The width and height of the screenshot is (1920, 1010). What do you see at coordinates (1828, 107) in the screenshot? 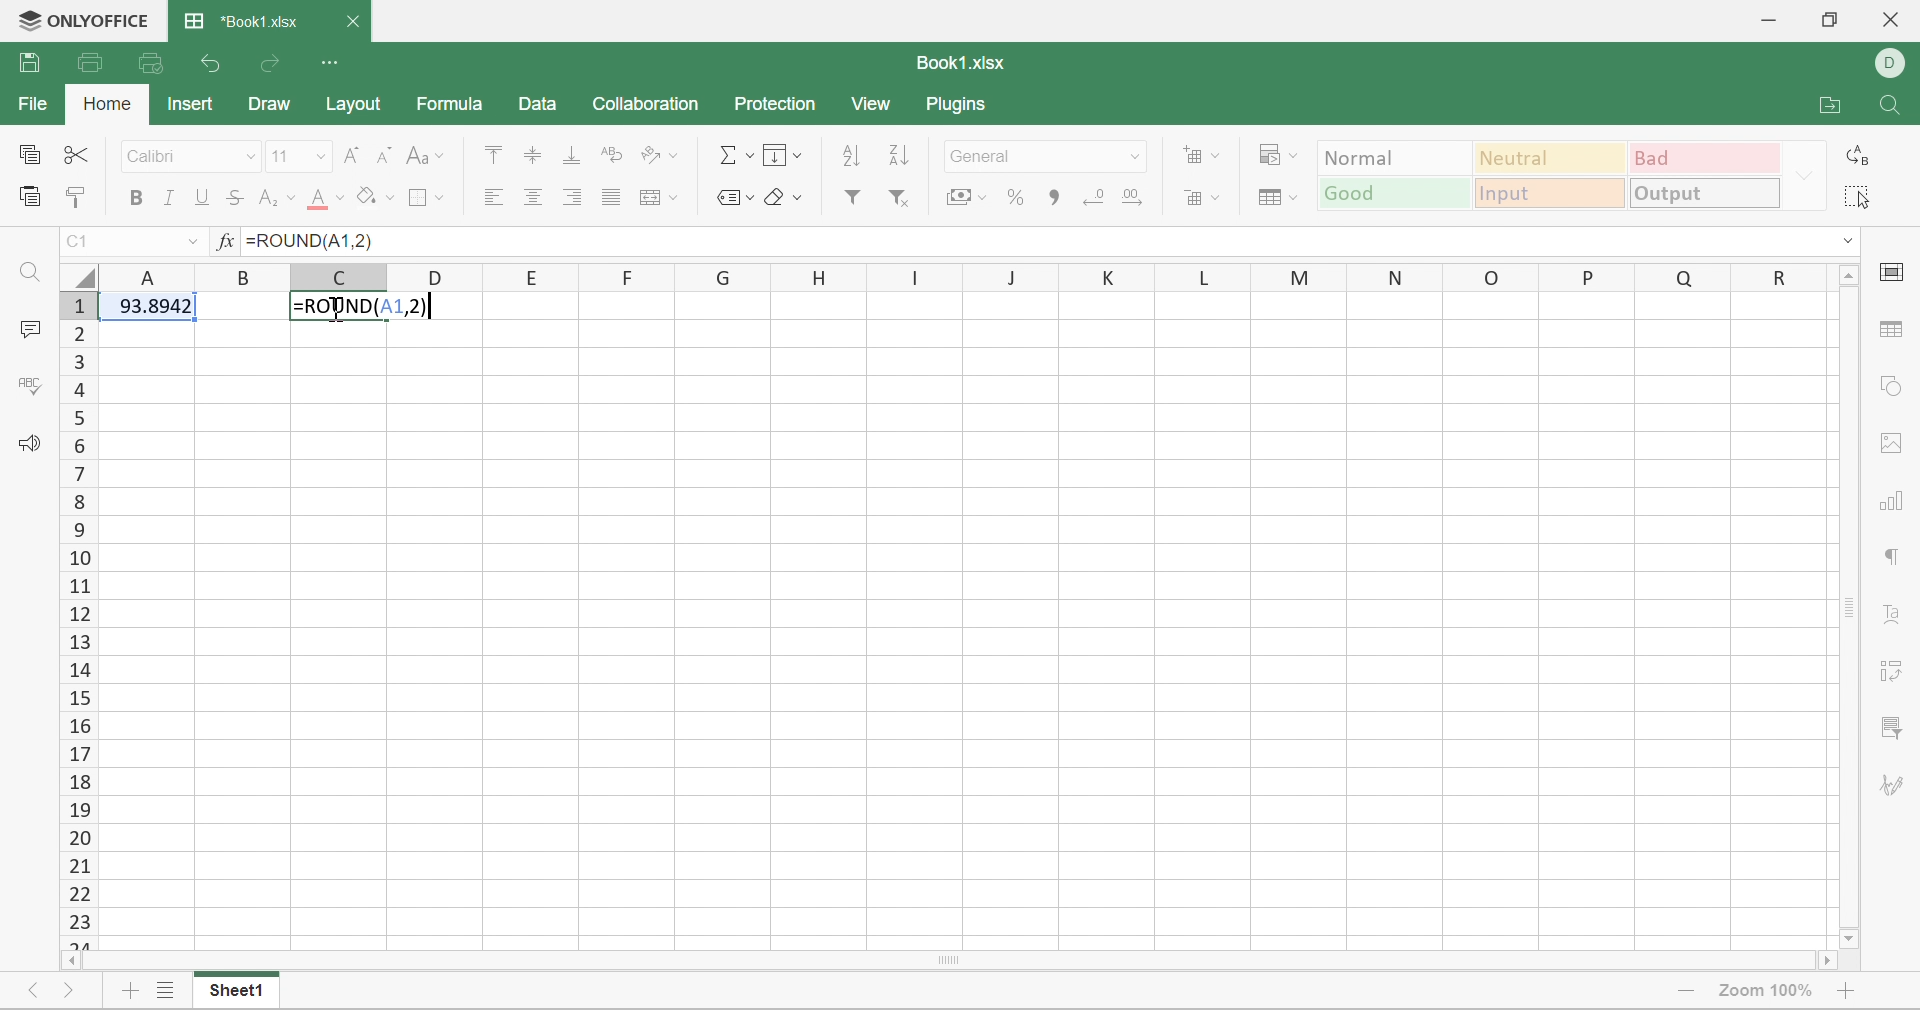
I see `Open file location` at bounding box center [1828, 107].